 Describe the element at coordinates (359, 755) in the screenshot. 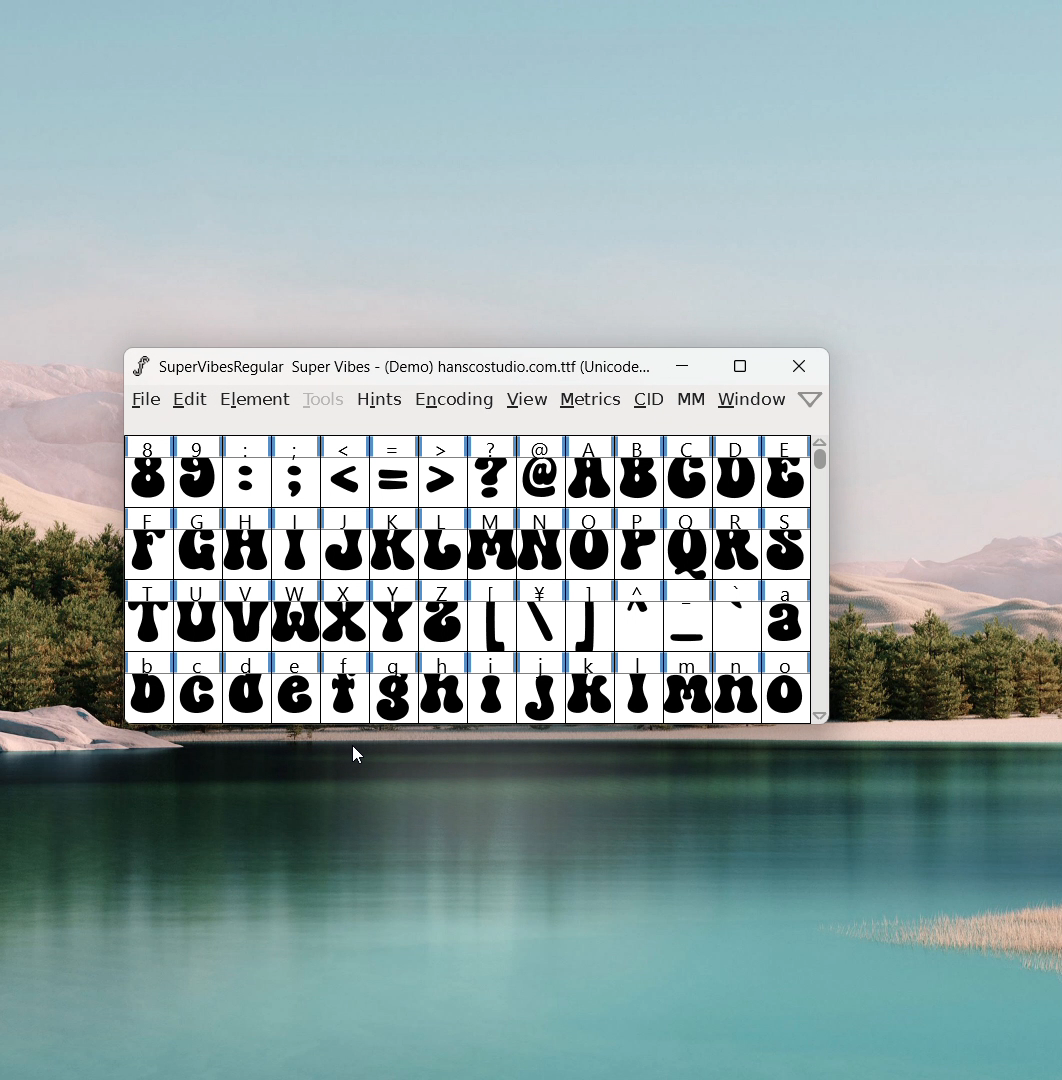

I see `cursor` at that location.